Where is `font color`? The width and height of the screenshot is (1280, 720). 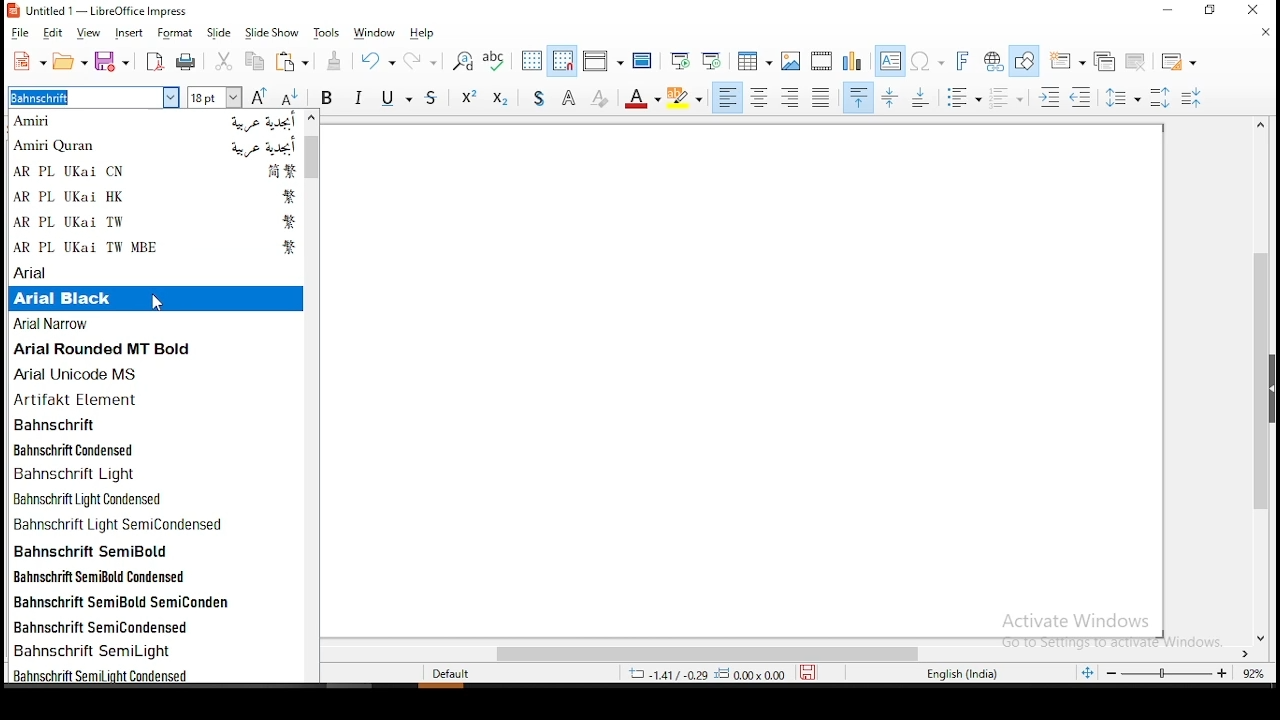 font color is located at coordinates (645, 99).